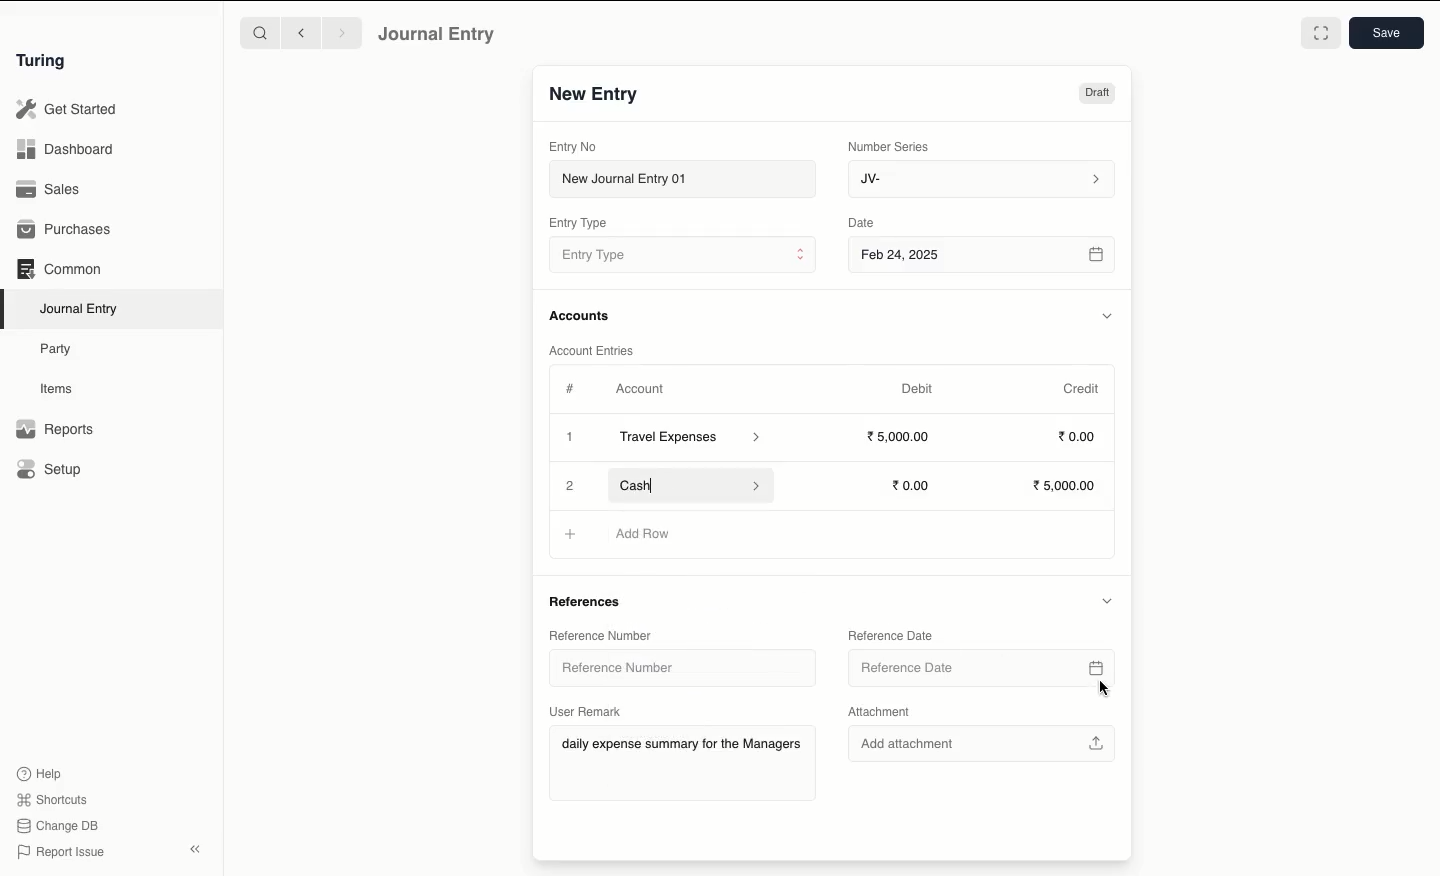  Describe the element at coordinates (982, 670) in the screenshot. I see `Reference Date` at that location.